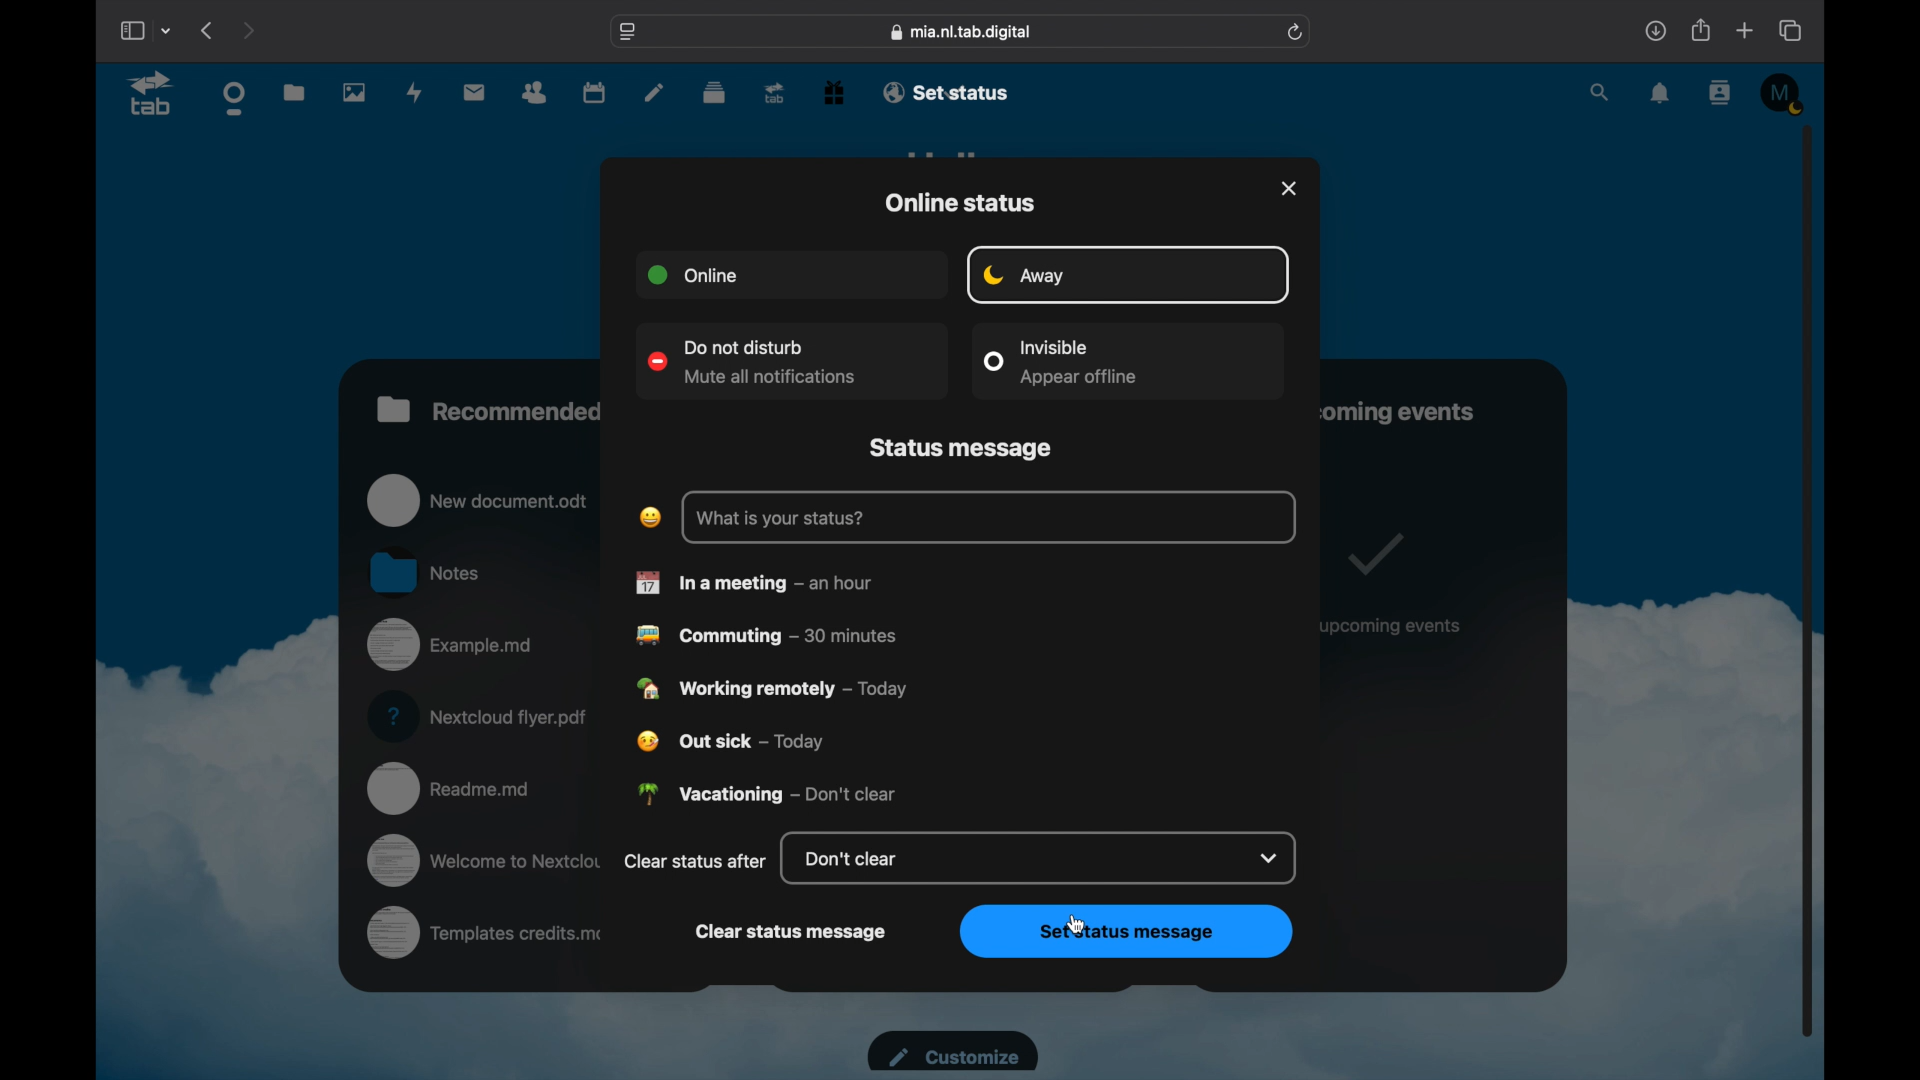 The width and height of the screenshot is (1920, 1080). Describe the element at coordinates (354, 92) in the screenshot. I see `photos` at that location.